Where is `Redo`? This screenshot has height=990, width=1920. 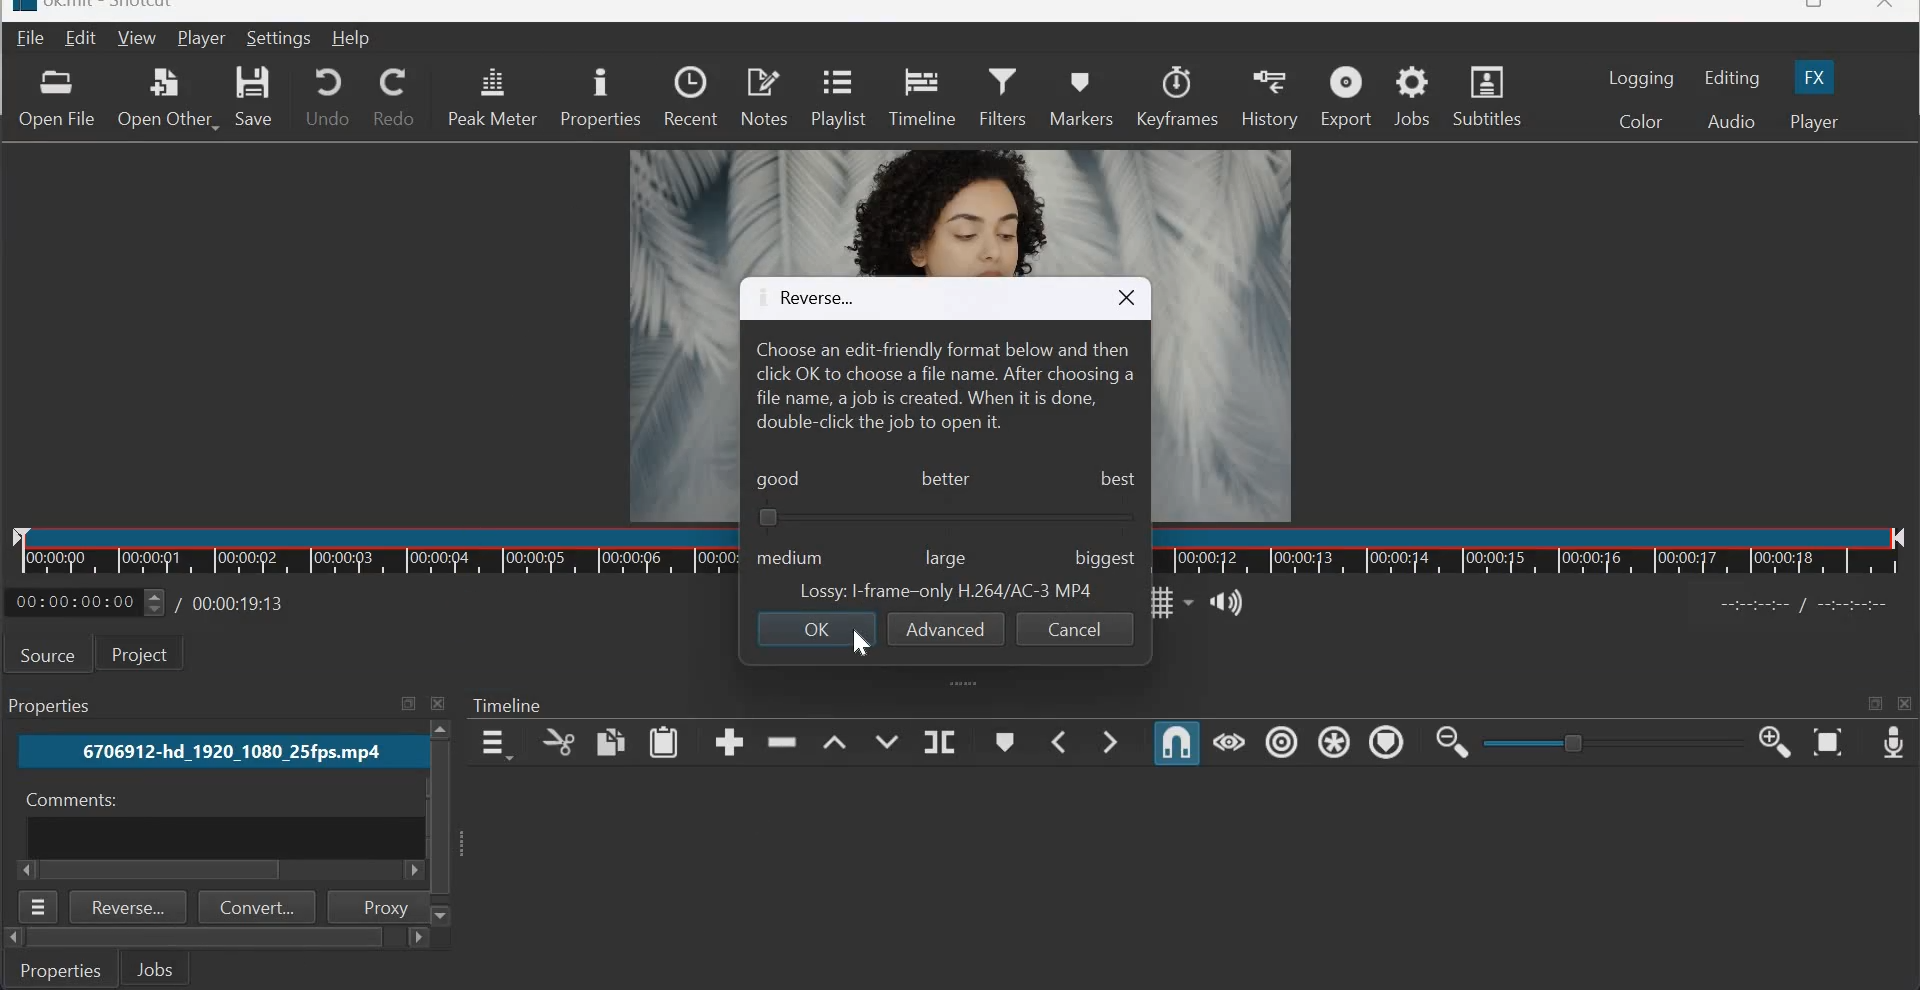
Redo is located at coordinates (394, 97).